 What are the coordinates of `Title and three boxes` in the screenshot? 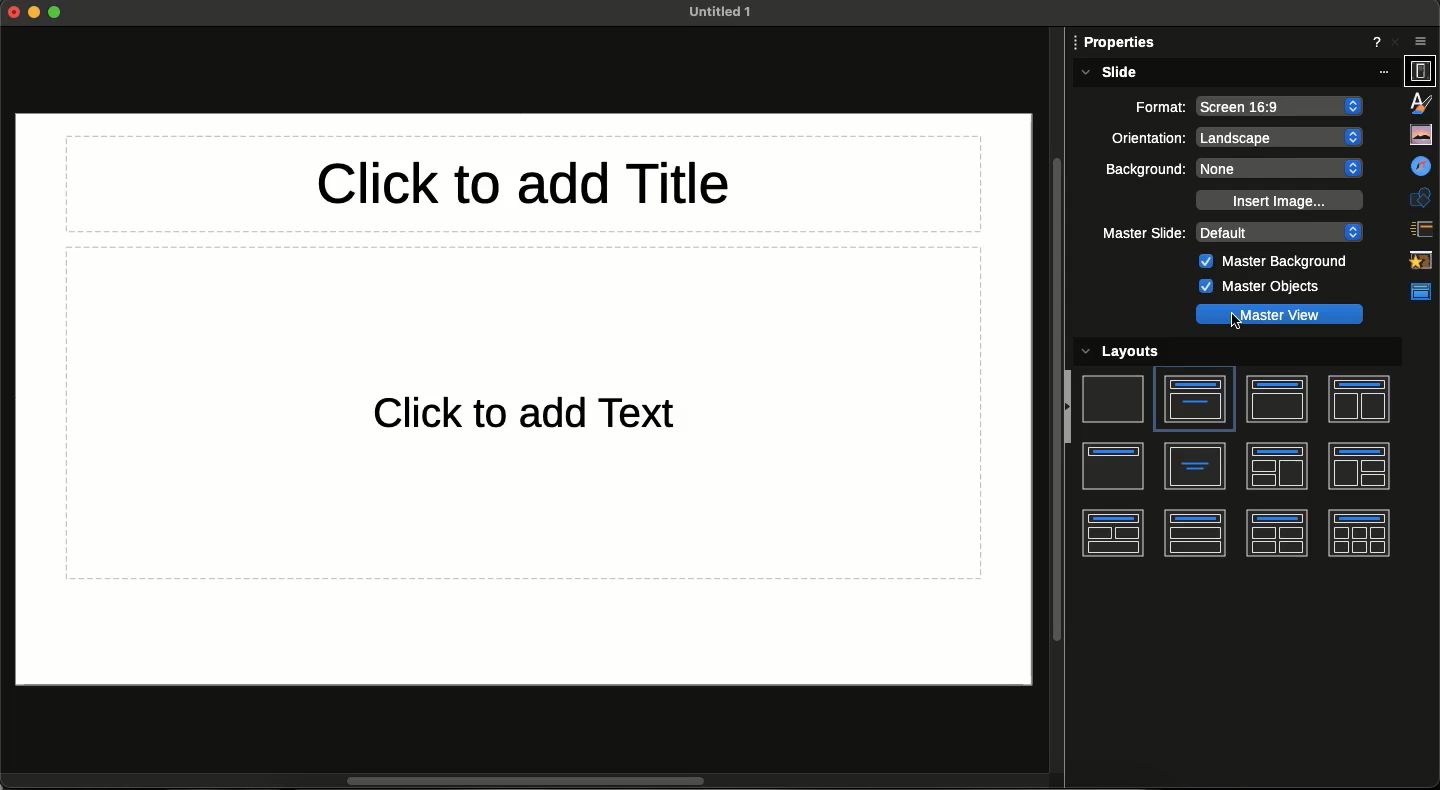 It's located at (1277, 467).